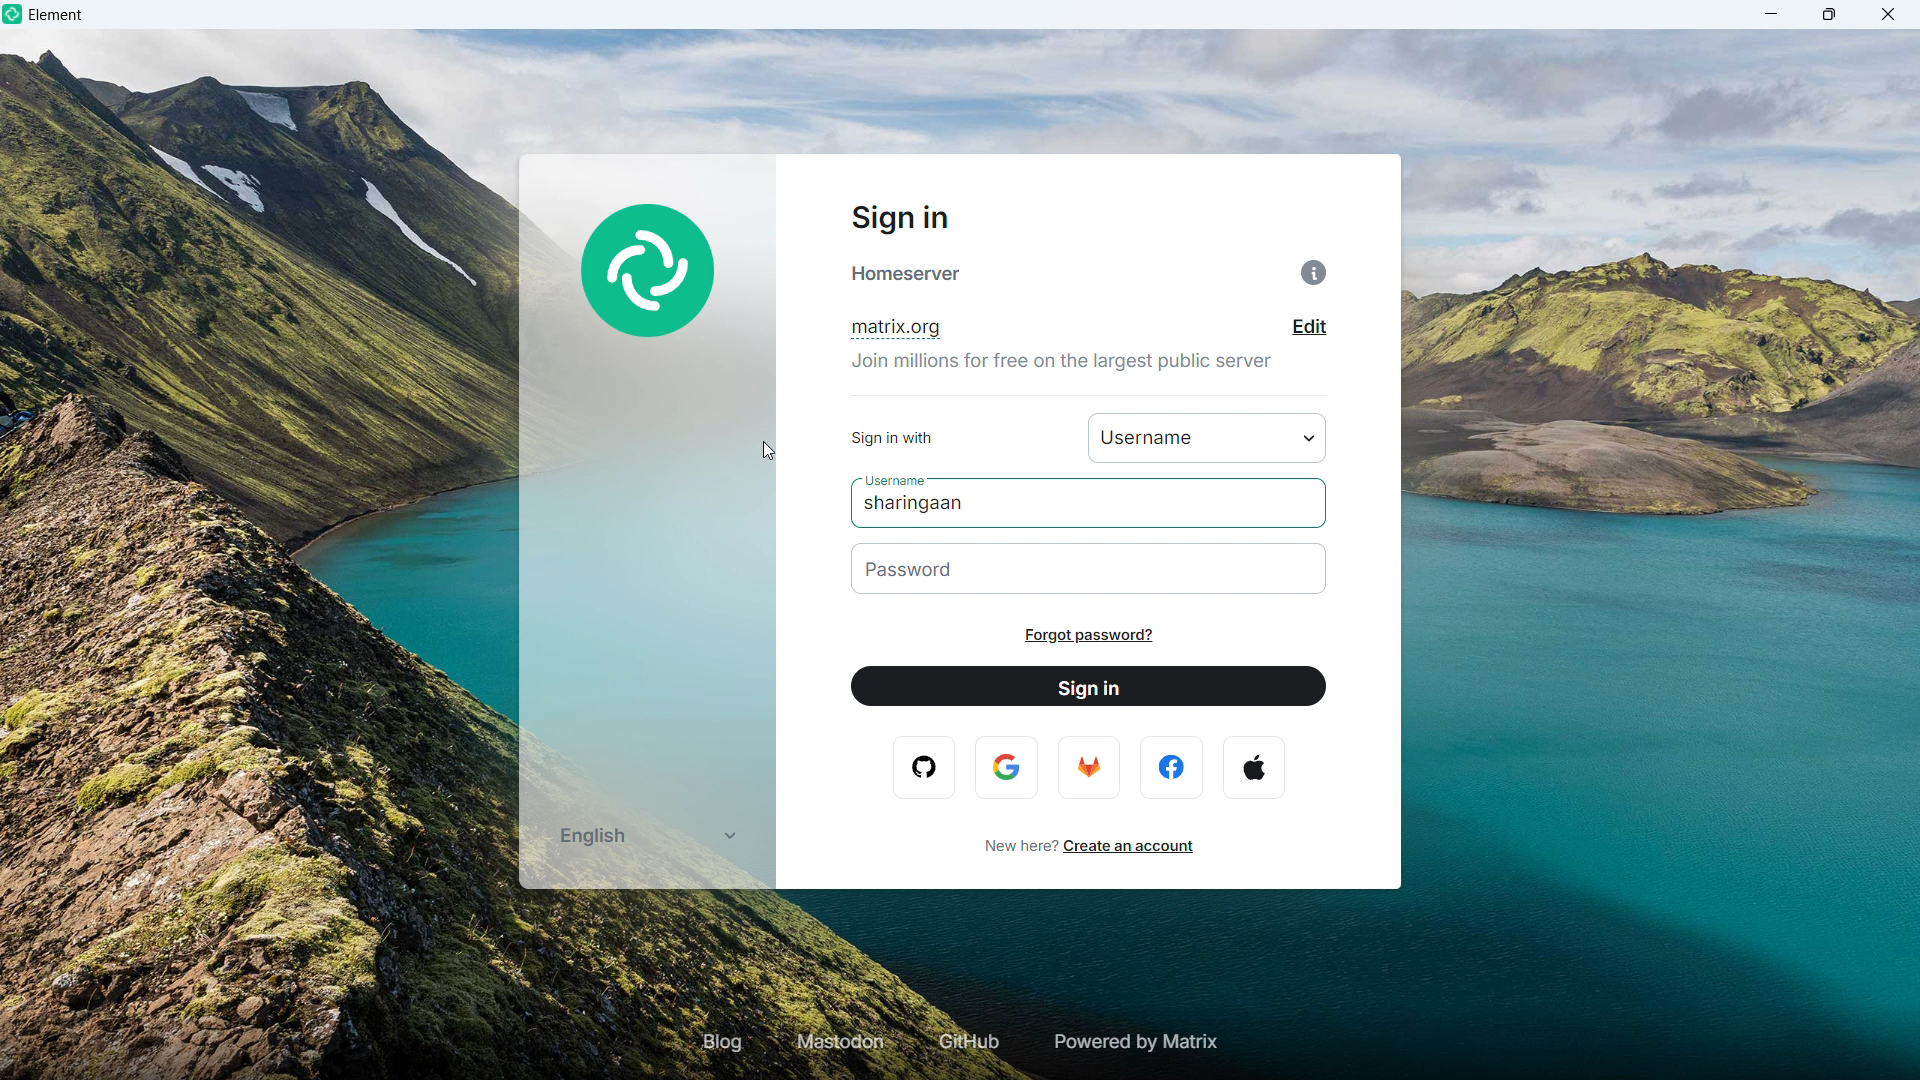  I want to click on Select language , so click(645, 835).